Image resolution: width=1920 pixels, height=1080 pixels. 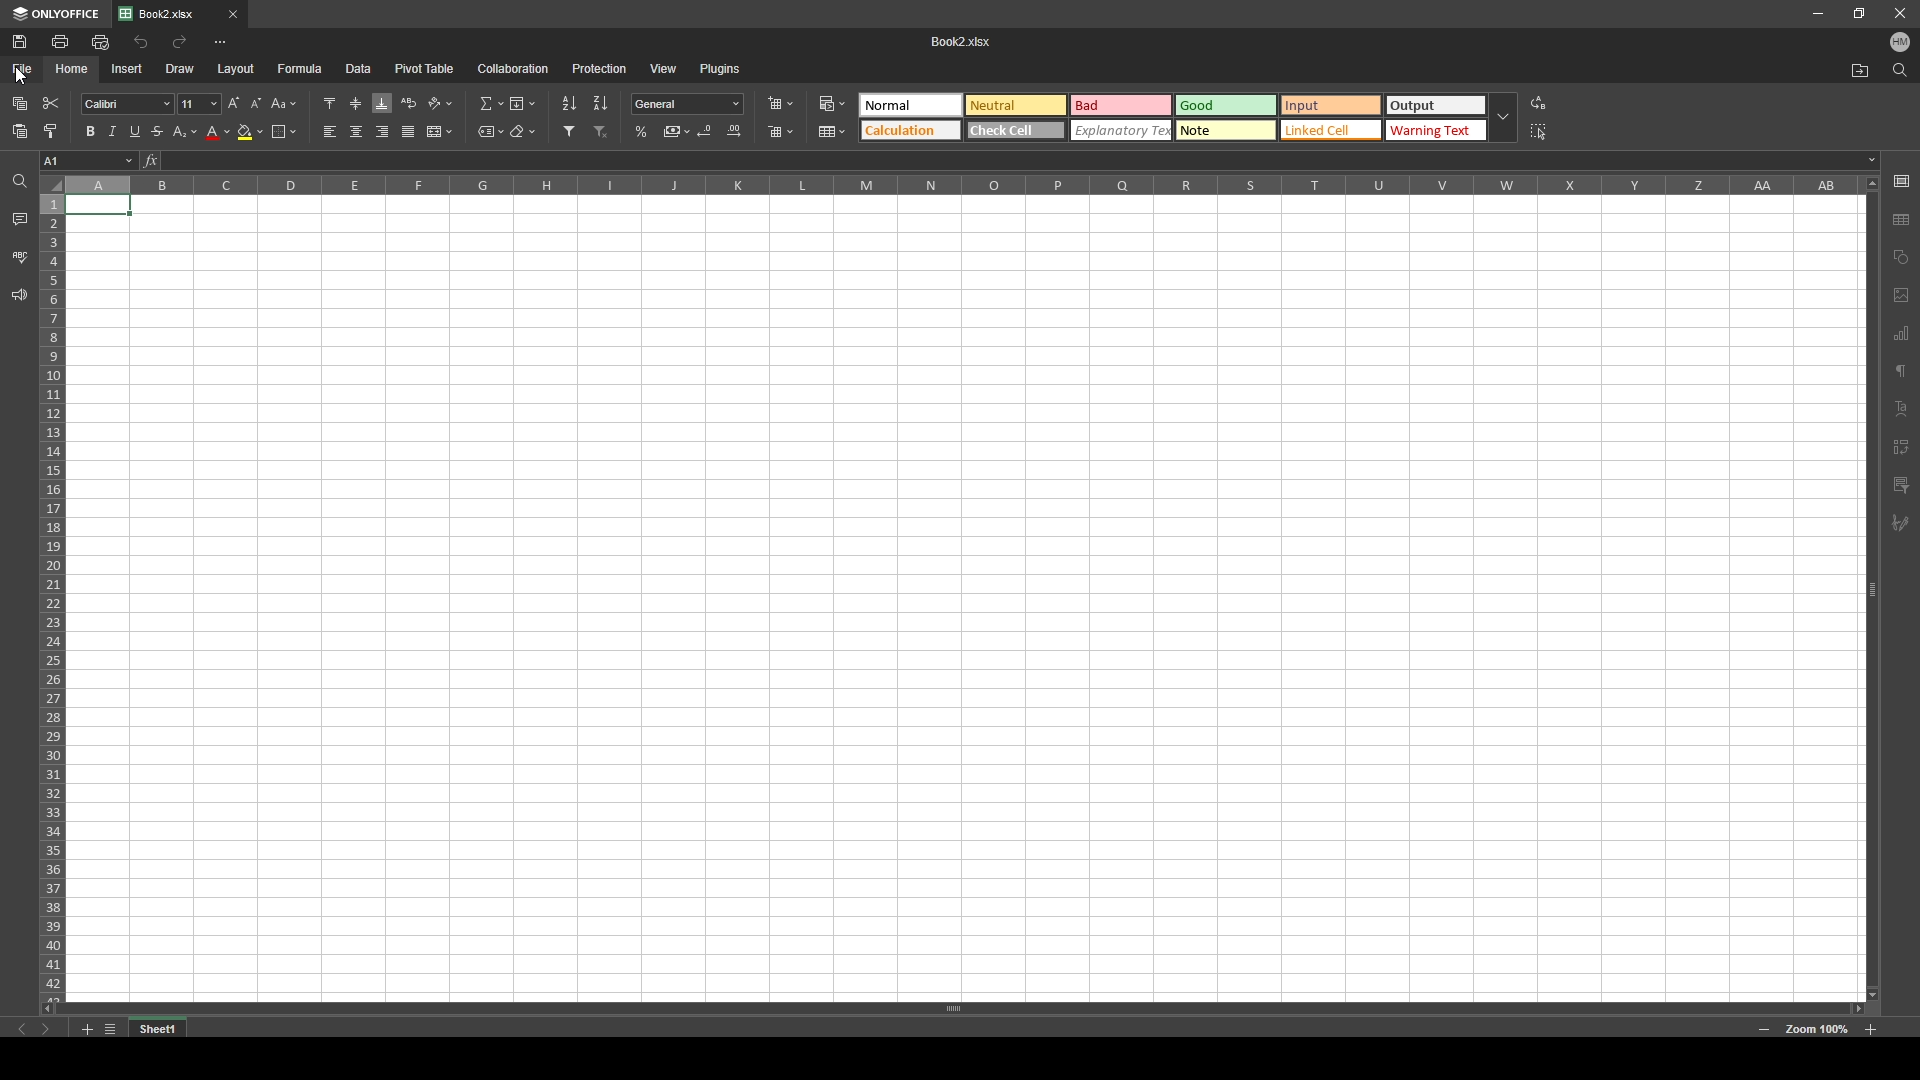 What do you see at coordinates (967, 39) in the screenshot?
I see `Book2 xlsx.` at bounding box center [967, 39].